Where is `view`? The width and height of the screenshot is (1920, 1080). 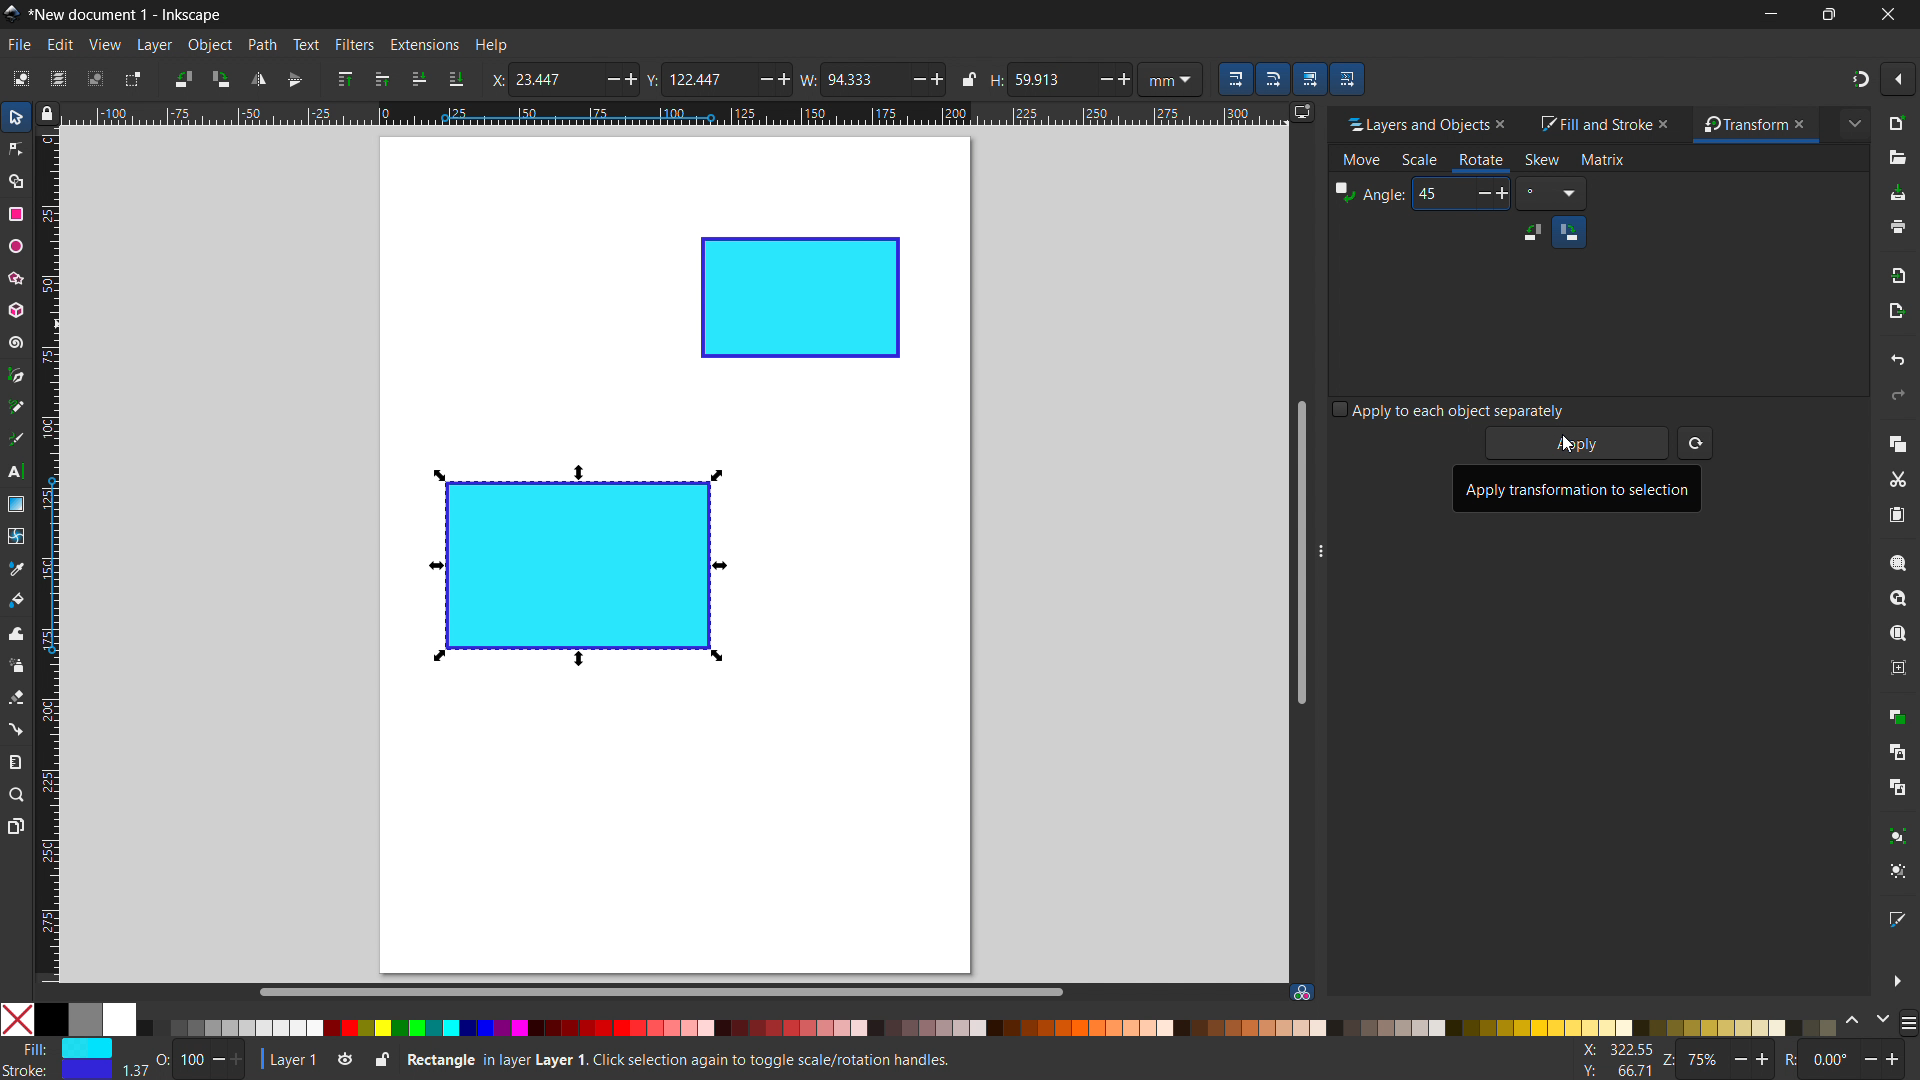 view is located at coordinates (104, 45).